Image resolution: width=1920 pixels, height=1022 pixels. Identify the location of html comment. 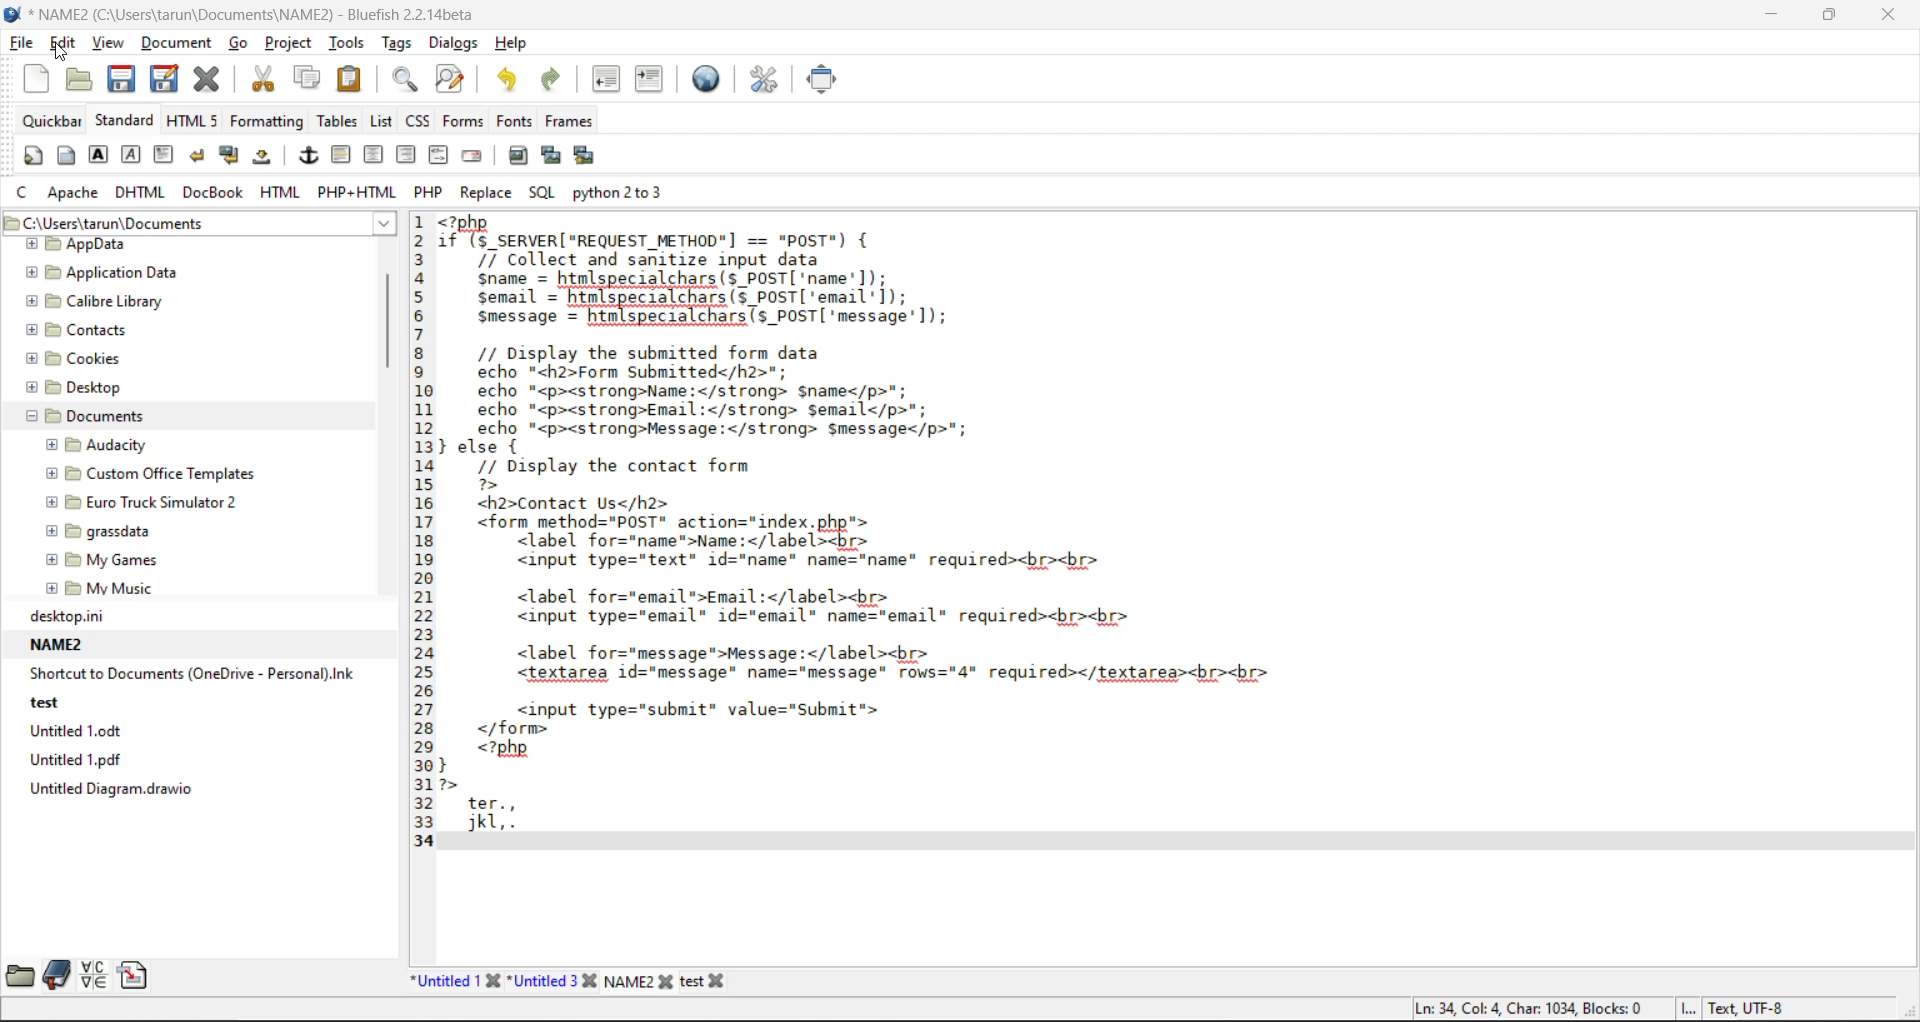
(442, 153).